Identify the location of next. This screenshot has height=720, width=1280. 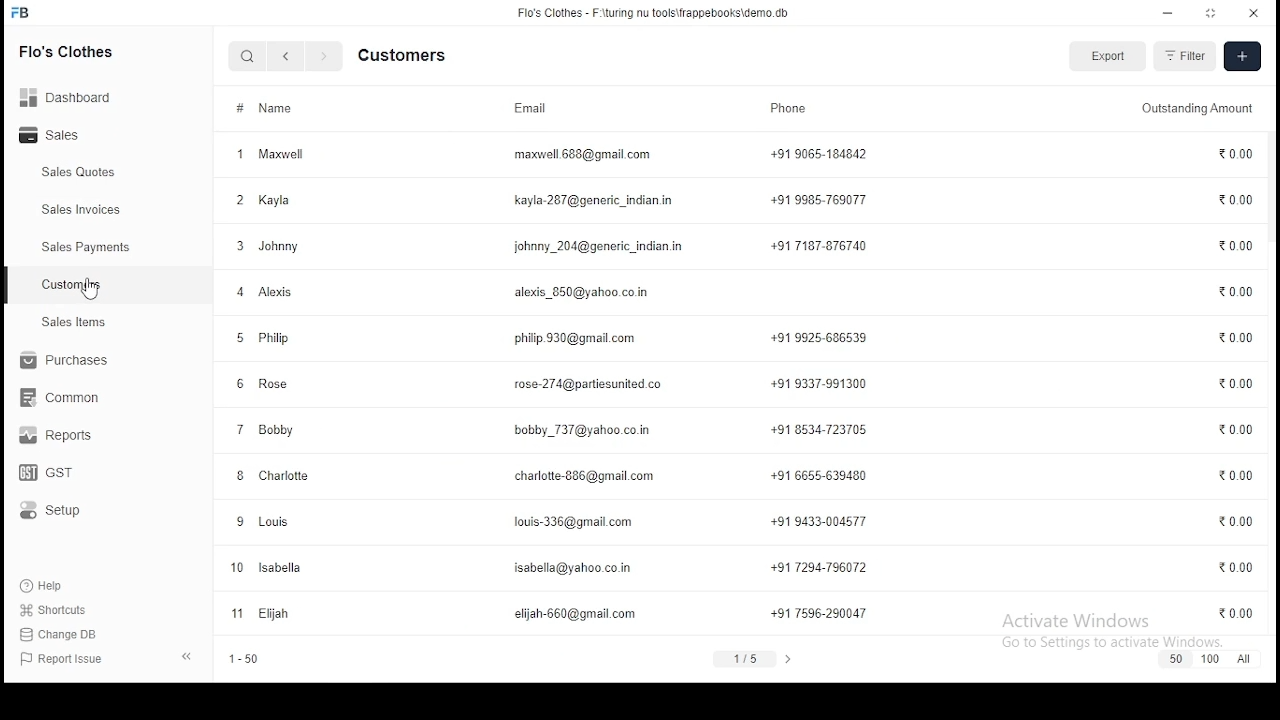
(324, 57).